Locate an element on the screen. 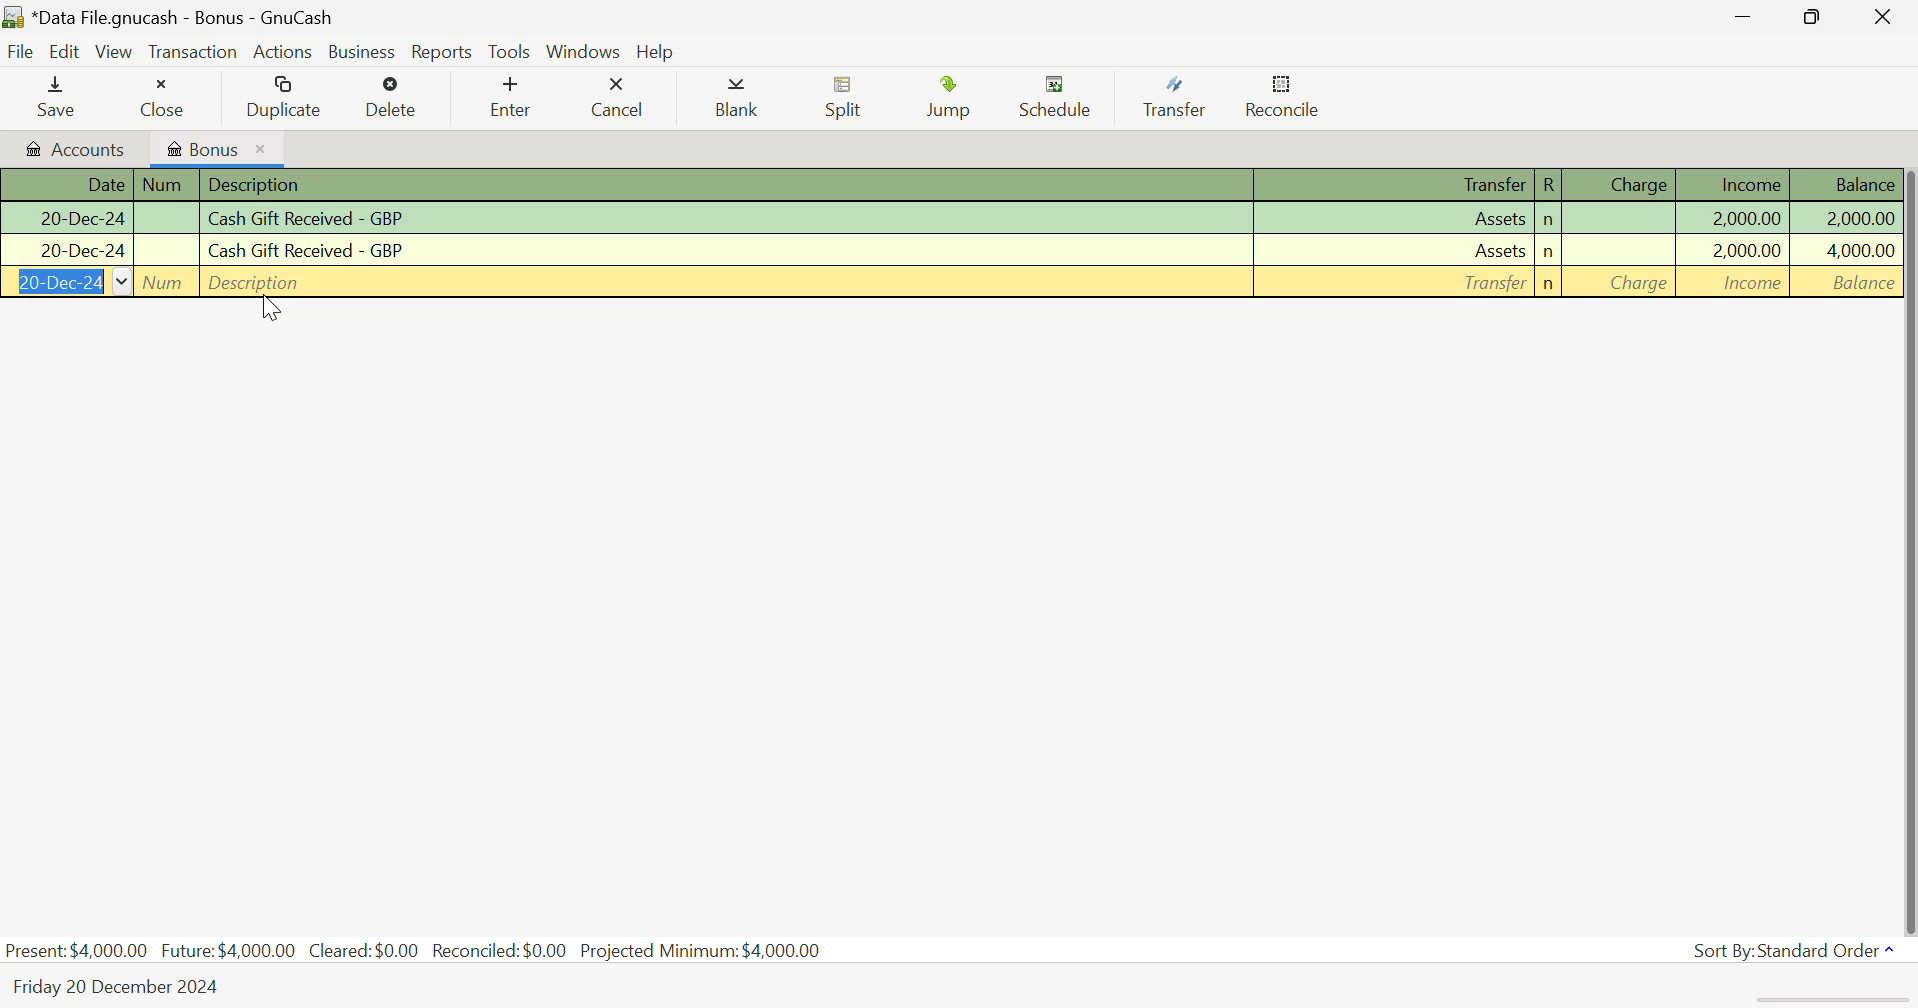 This screenshot has height=1008, width=1918. Split is located at coordinates (845, 100).